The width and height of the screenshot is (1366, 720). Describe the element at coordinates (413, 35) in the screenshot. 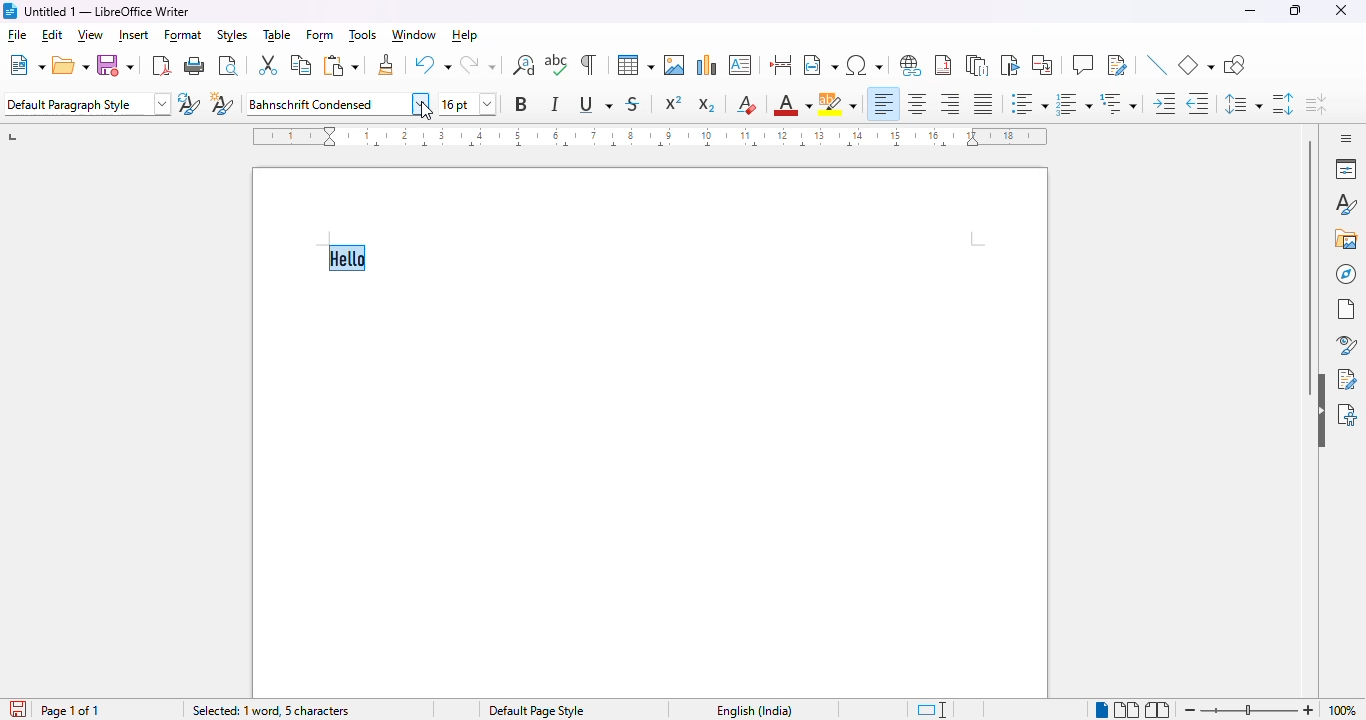

I see `window` at that location.